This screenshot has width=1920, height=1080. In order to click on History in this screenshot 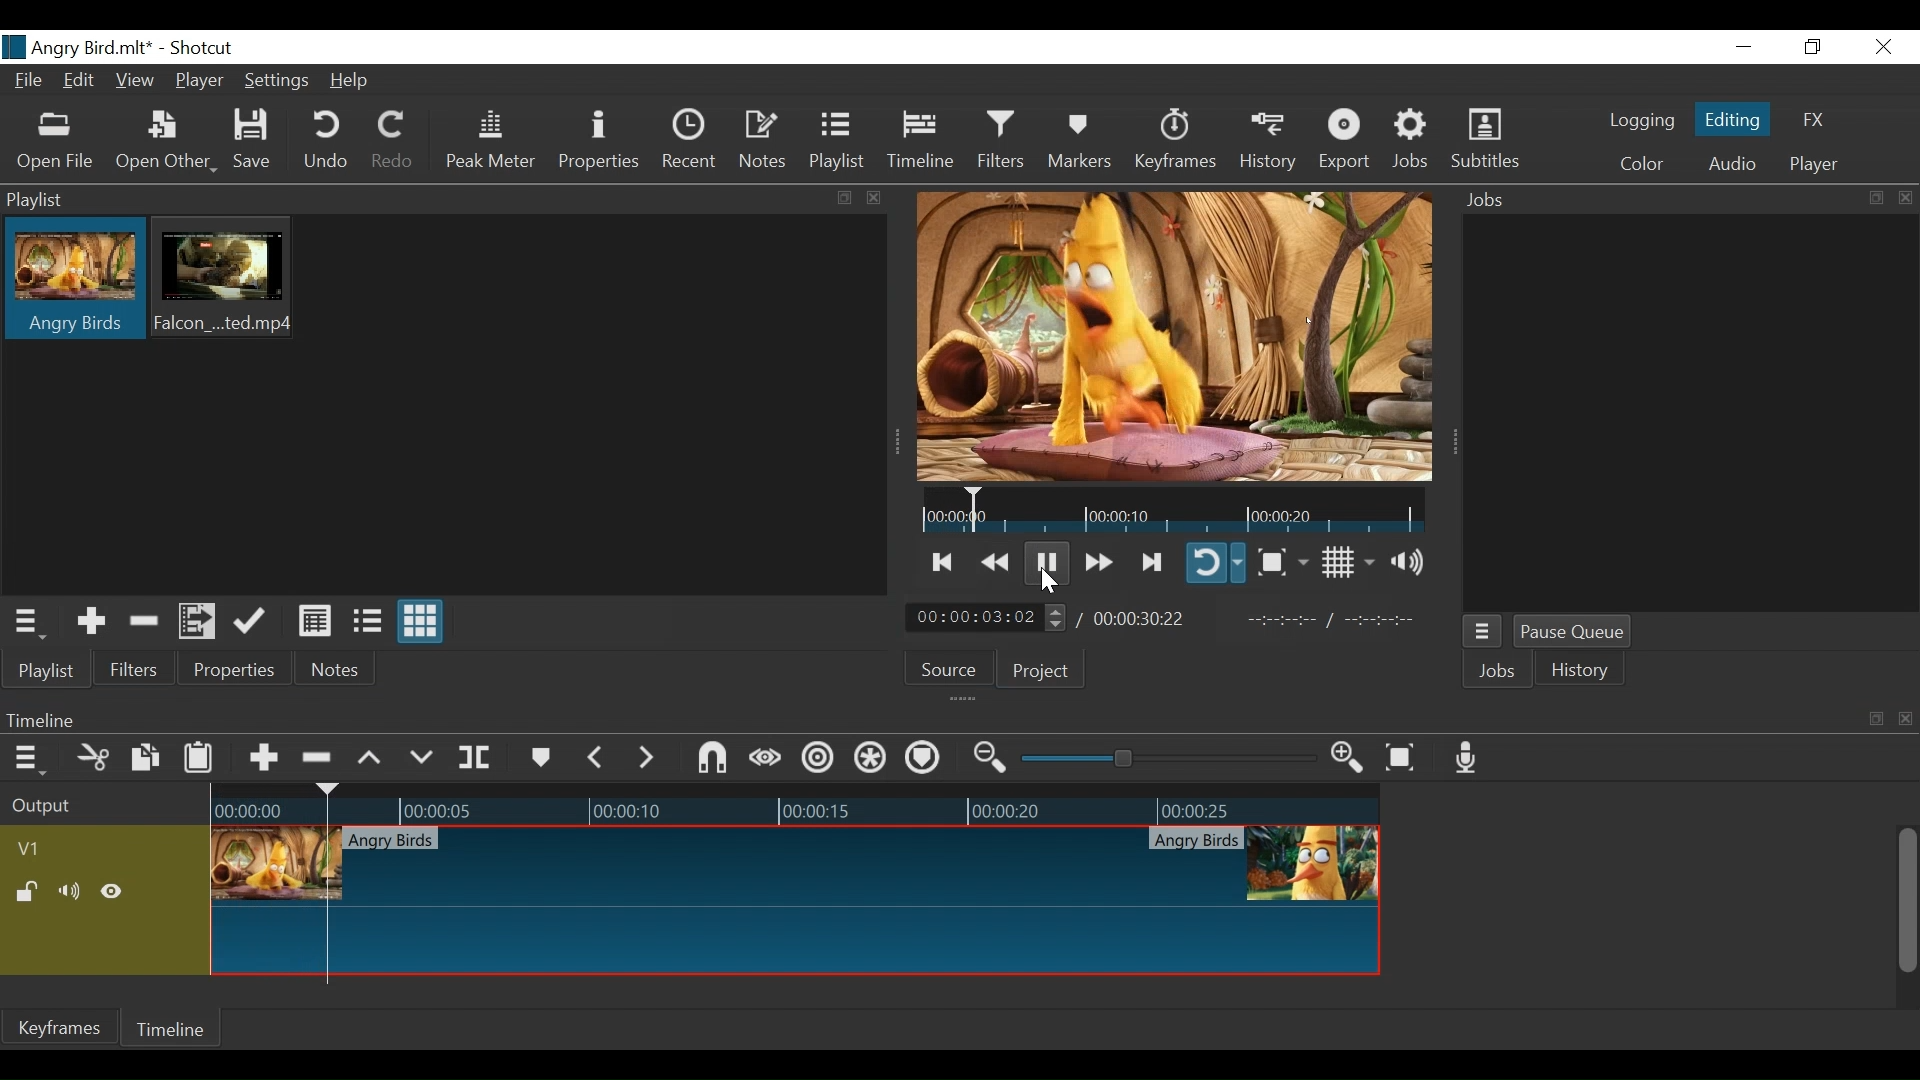, I will do `click(1585, 672)`.